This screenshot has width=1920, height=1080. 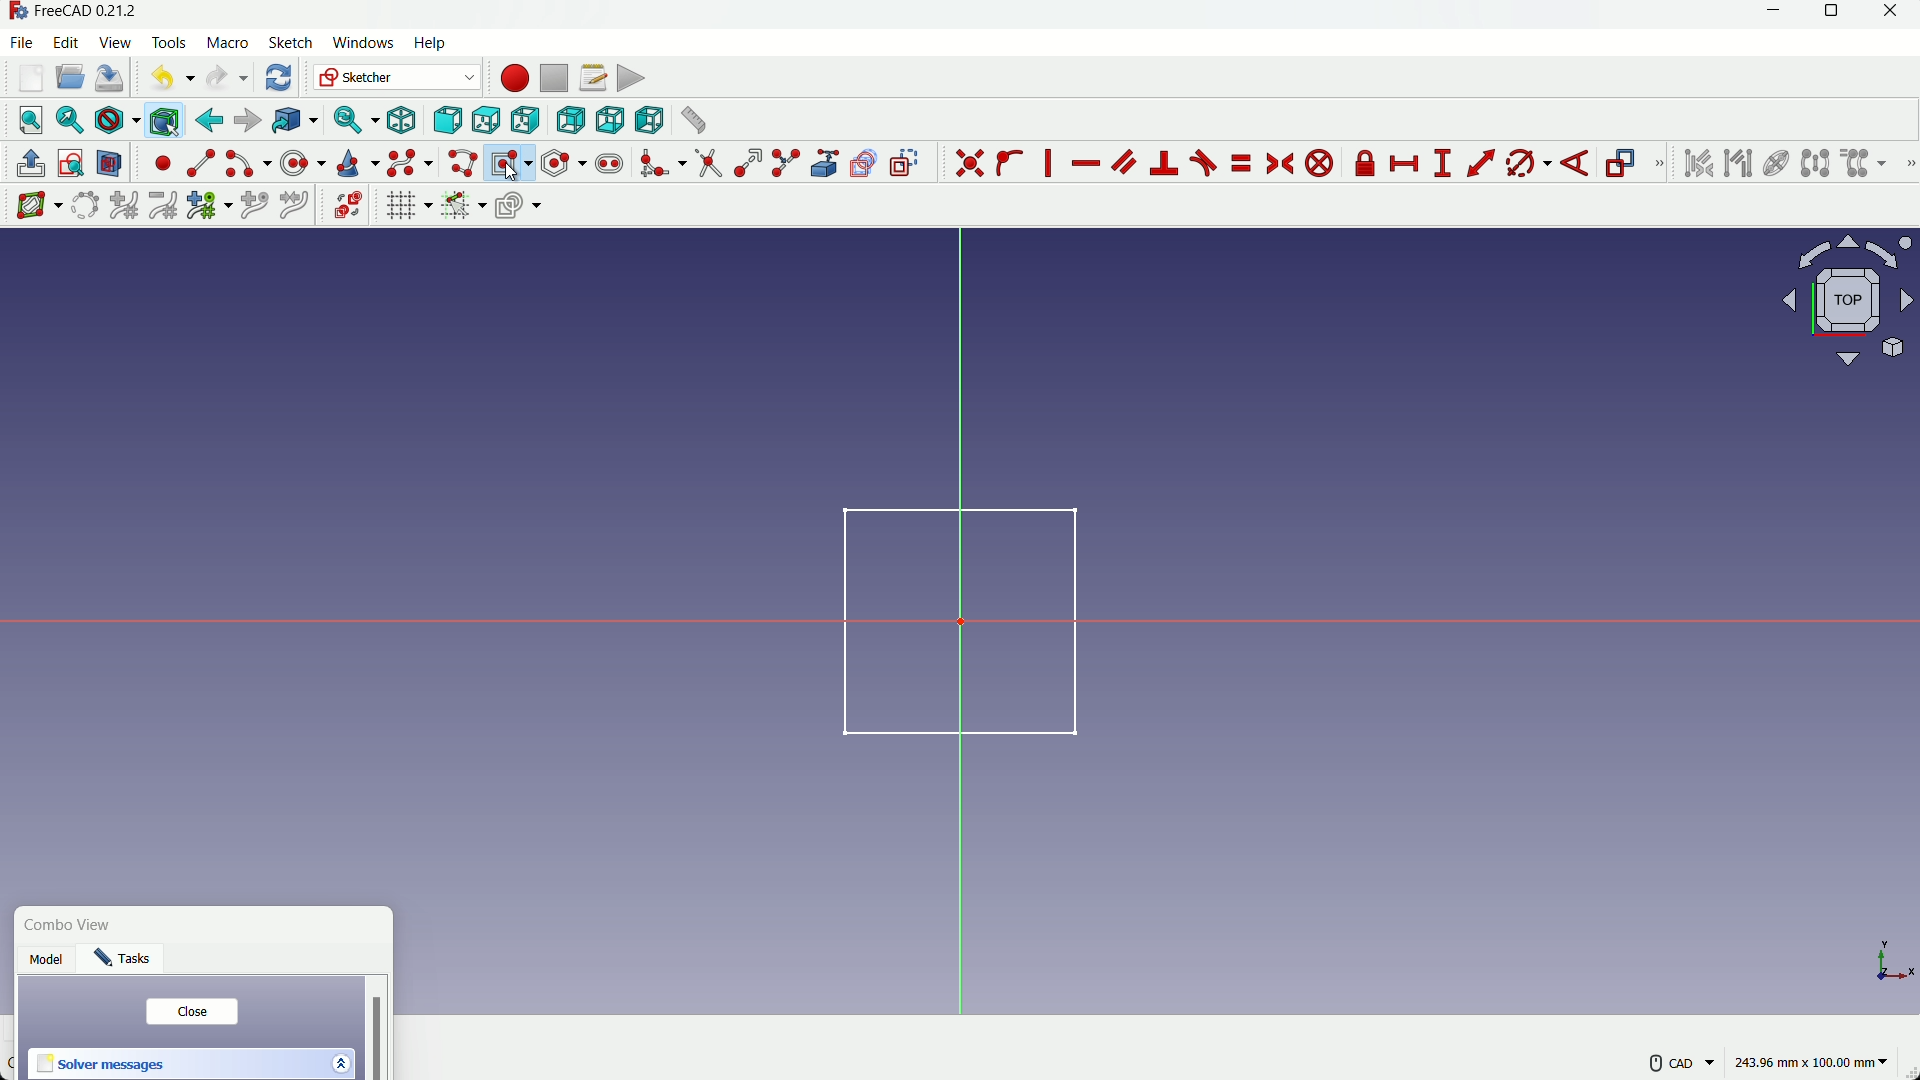 I want to click on sketch menu, so click(x=287, y=44).